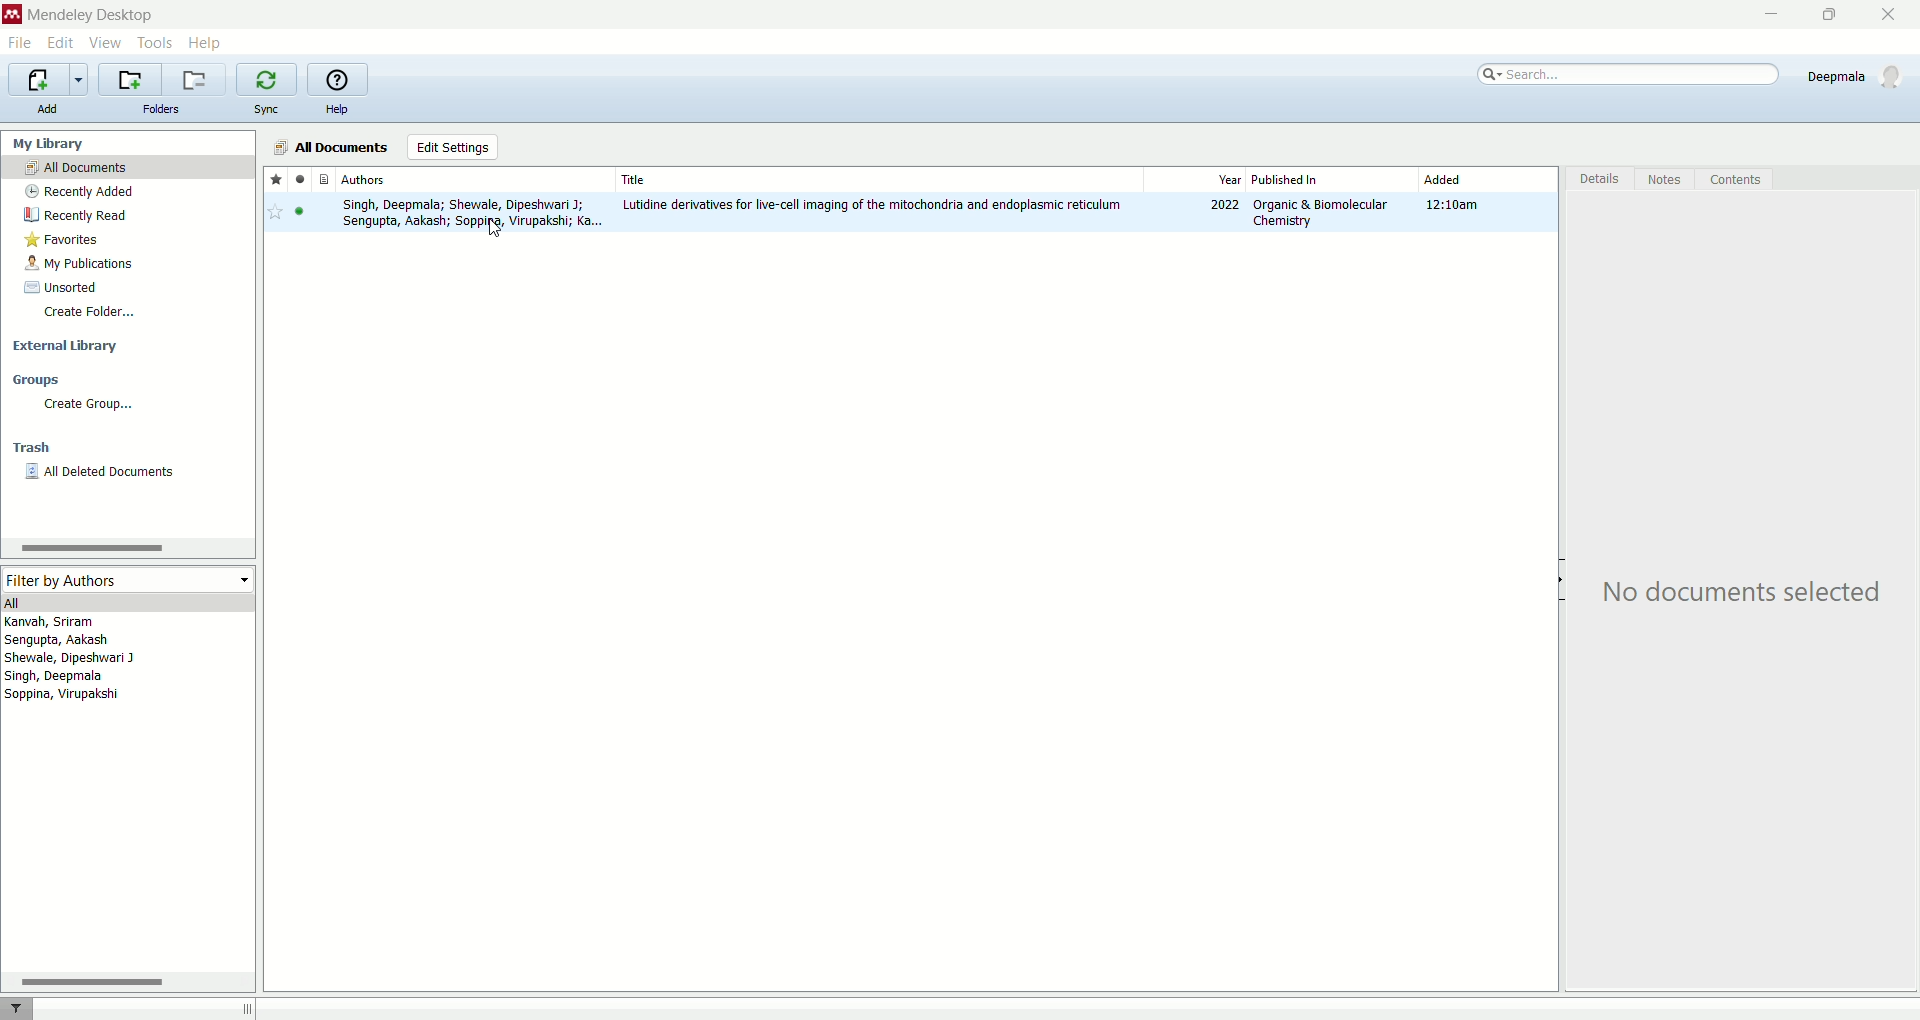 The image size is (1920, 1020). What do you see at coordinates (60, 42) in the screenshot?
I see `edit` at bounding box center [60, 42].